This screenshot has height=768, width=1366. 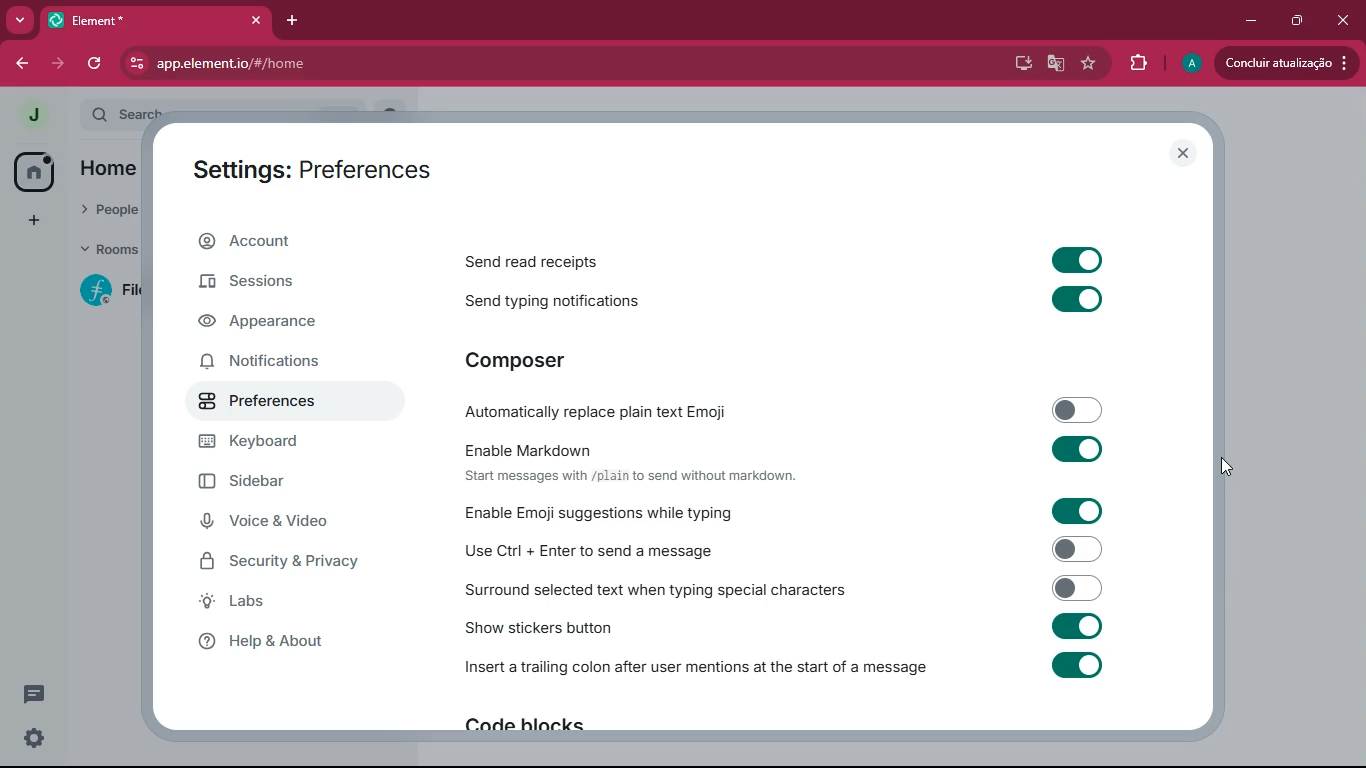 What do you see at coordinates (31, 694) in the screenshot?
I see `conversations` at bounding box center [31, 694].